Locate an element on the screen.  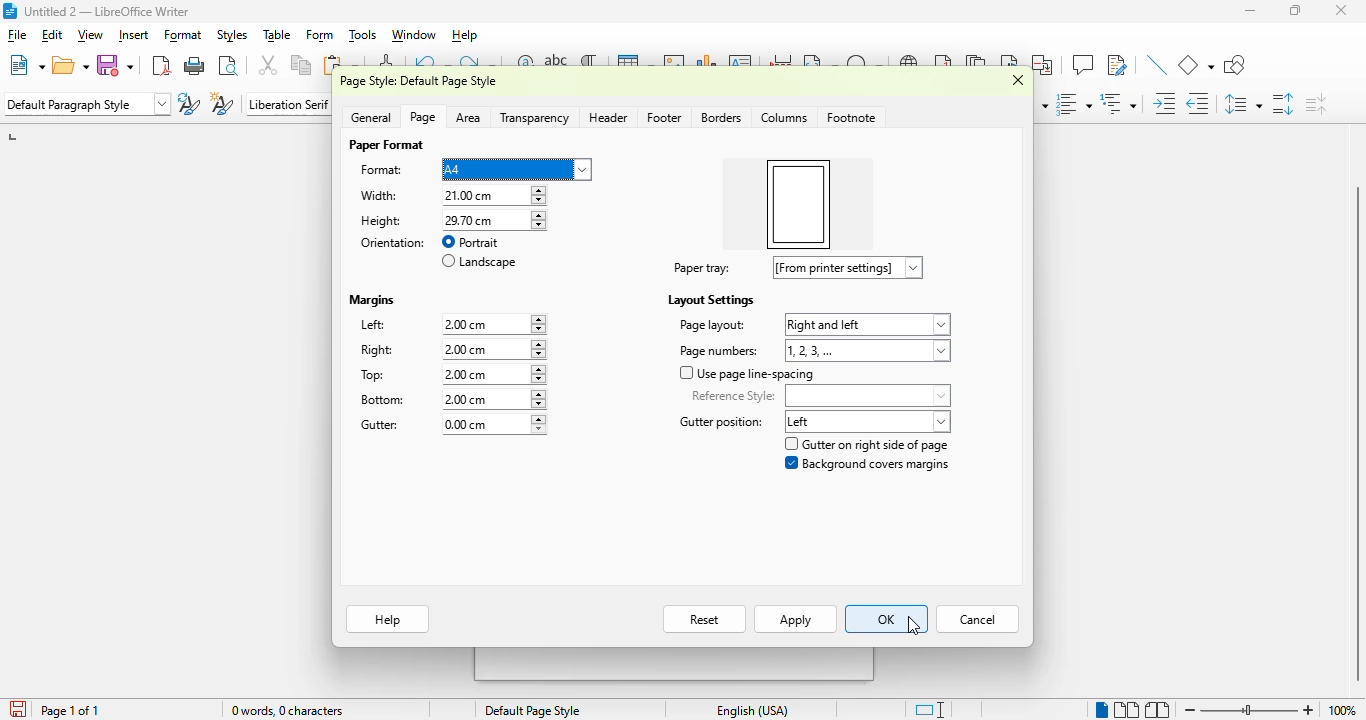
minimize is located at coordinates (1250, 10).